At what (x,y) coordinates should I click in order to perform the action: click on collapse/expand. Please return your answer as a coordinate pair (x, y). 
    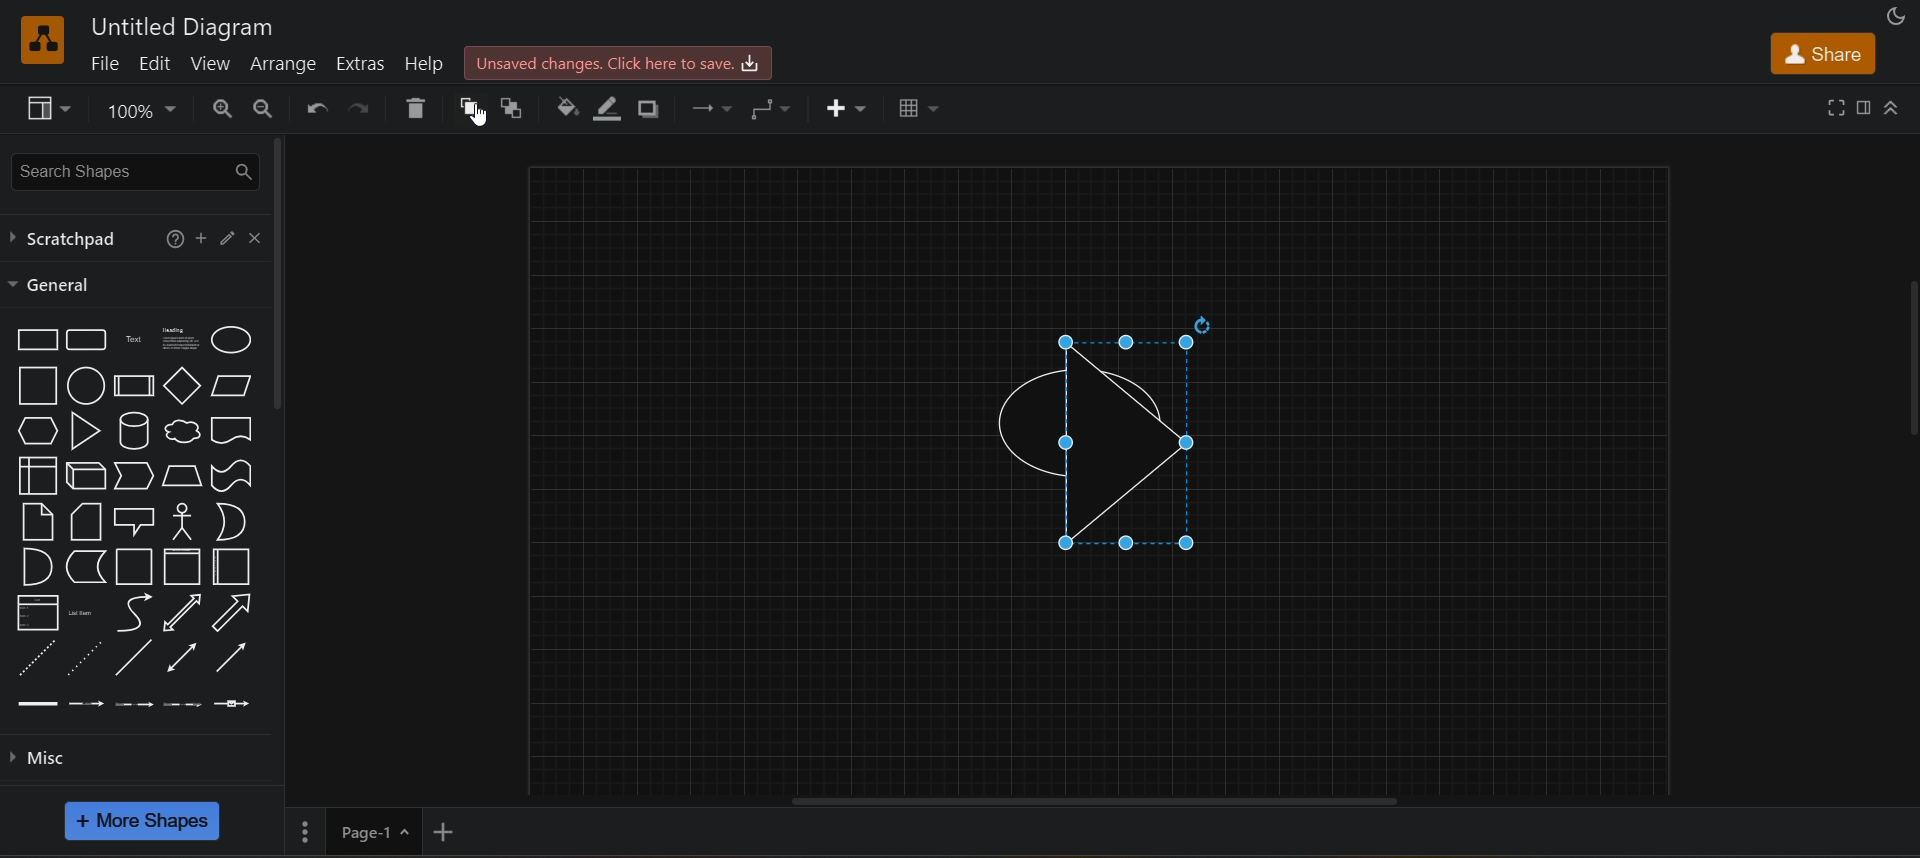
    Looking at the image, I should click on (1893, 104).